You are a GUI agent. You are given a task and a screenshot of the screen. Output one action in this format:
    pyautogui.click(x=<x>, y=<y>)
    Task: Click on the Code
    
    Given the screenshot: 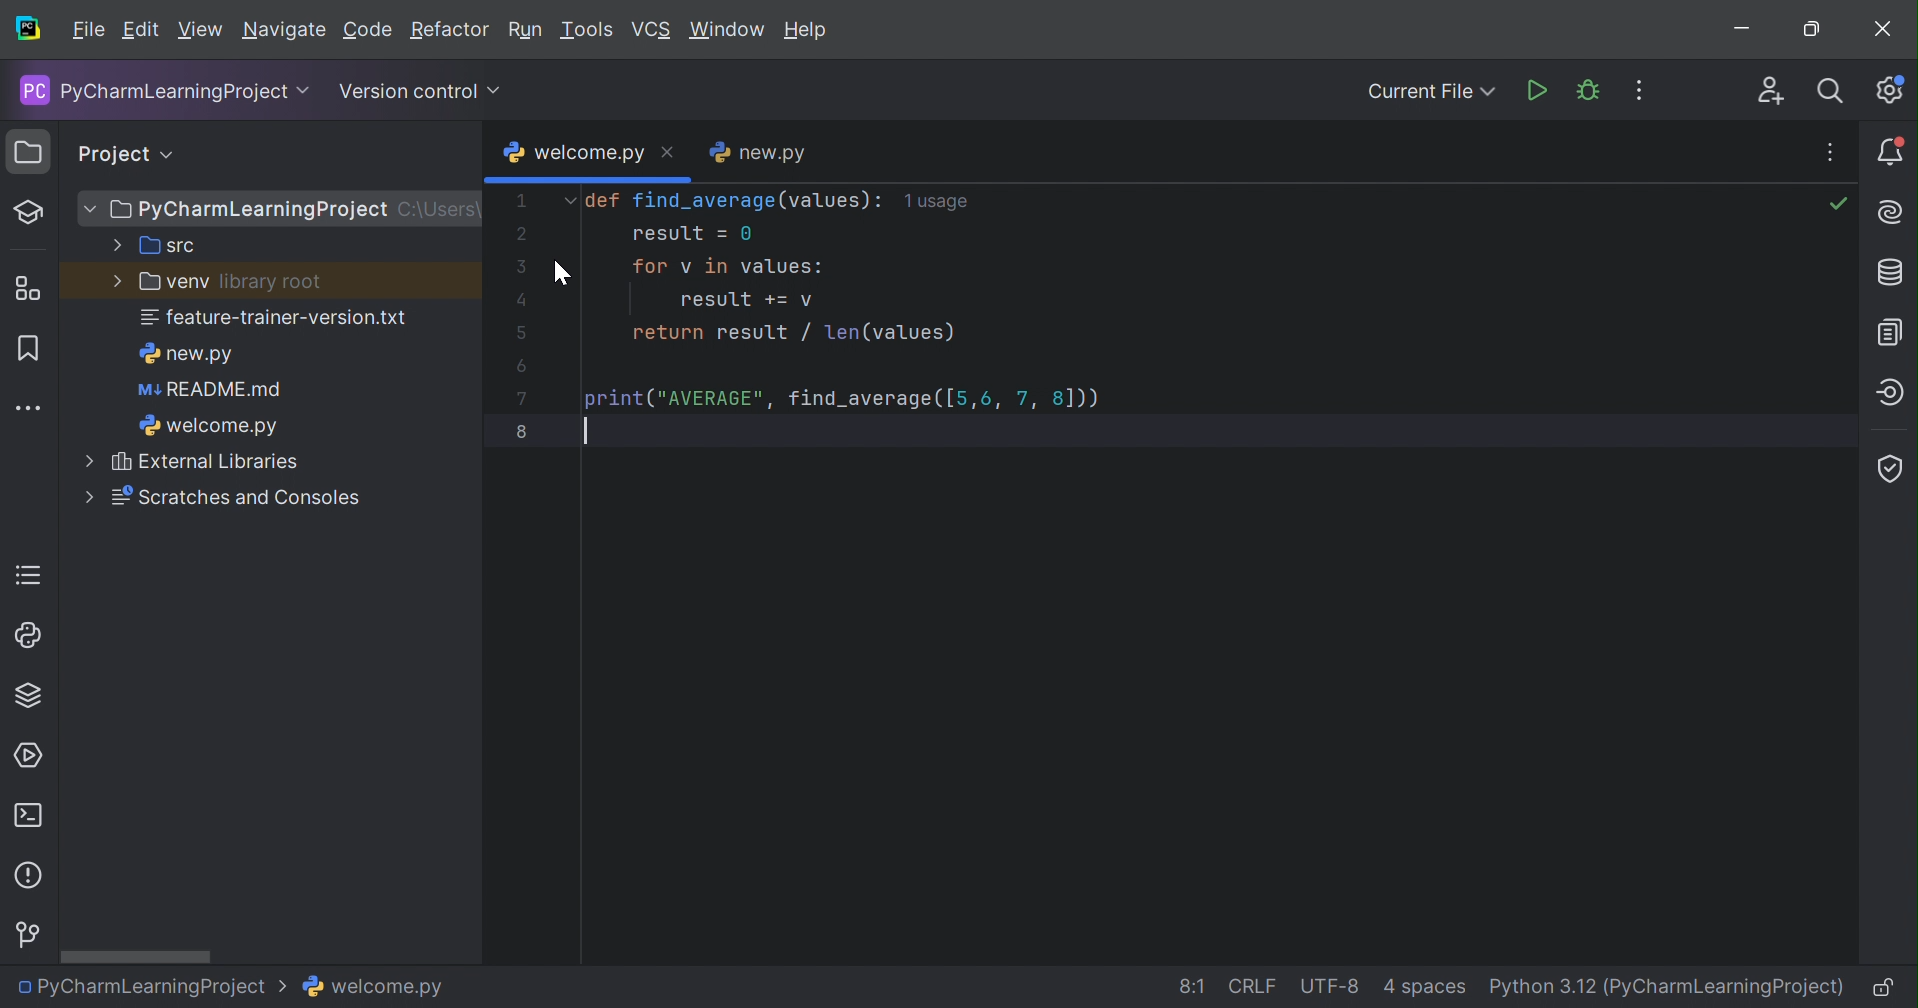 What is the action you would take?
    pyautogui.click(x=367, y=32)
    